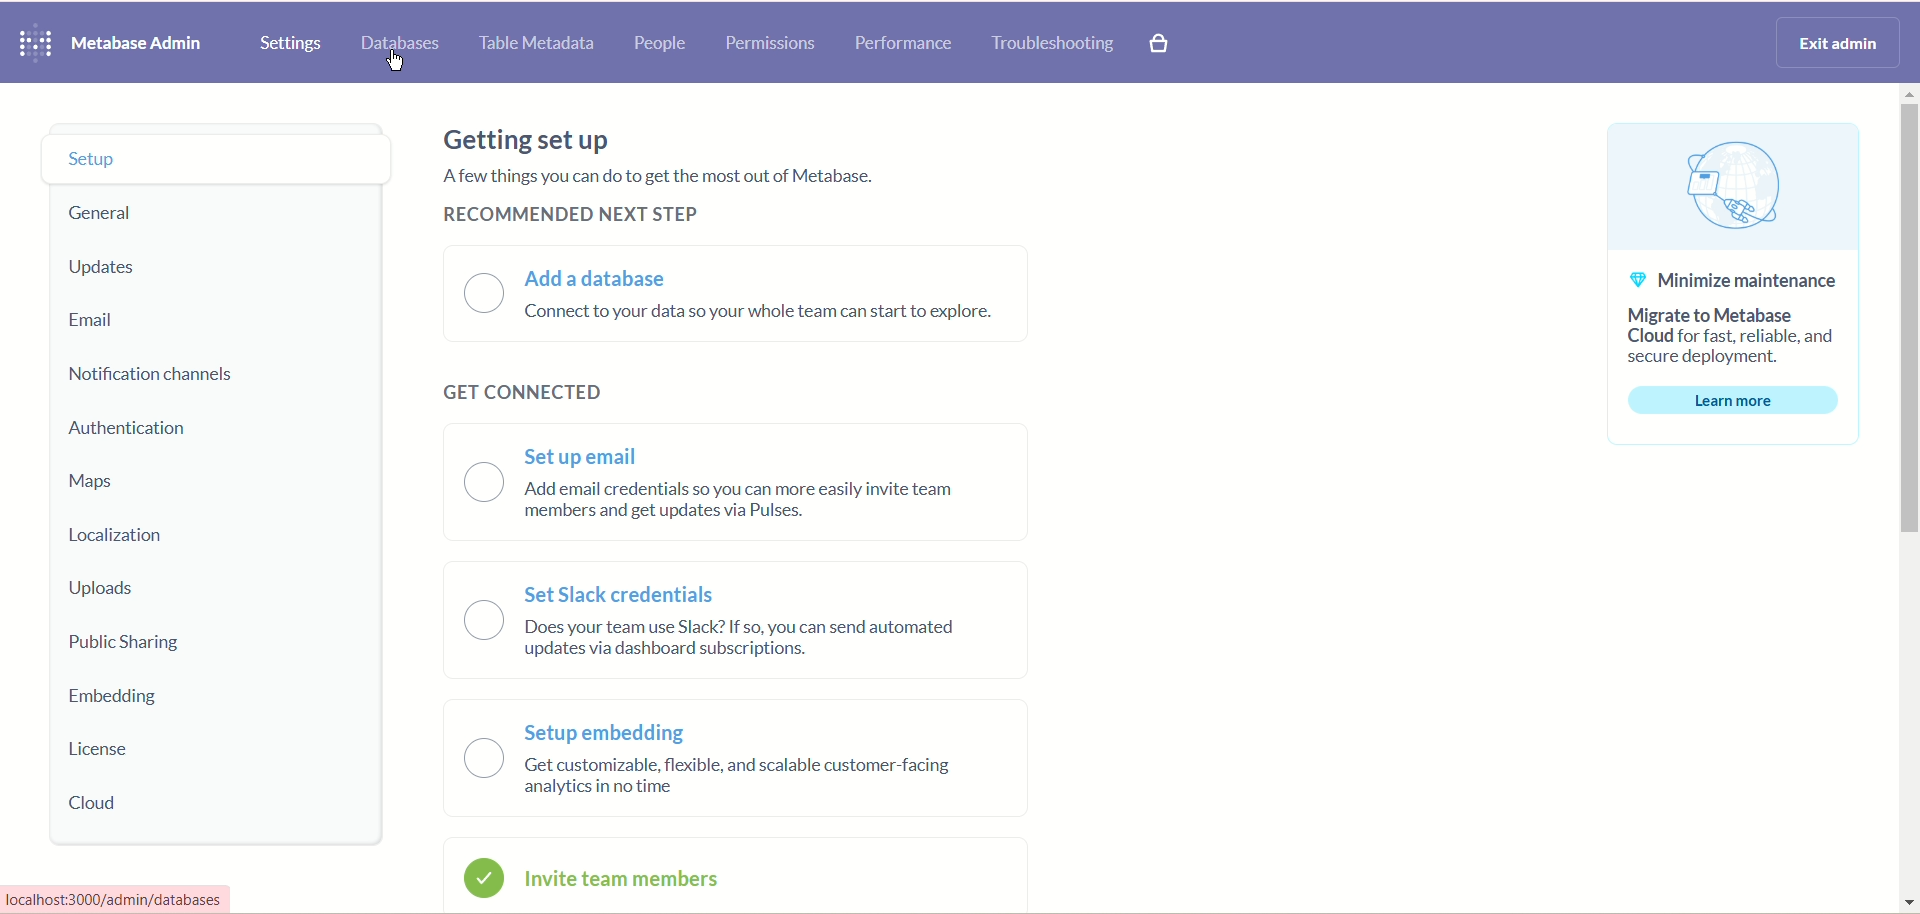 The width and height of the screenshot is (1920, 914). Describe the element at coordinates (773, 301) in the screenshot. I see `add a database` at that location.